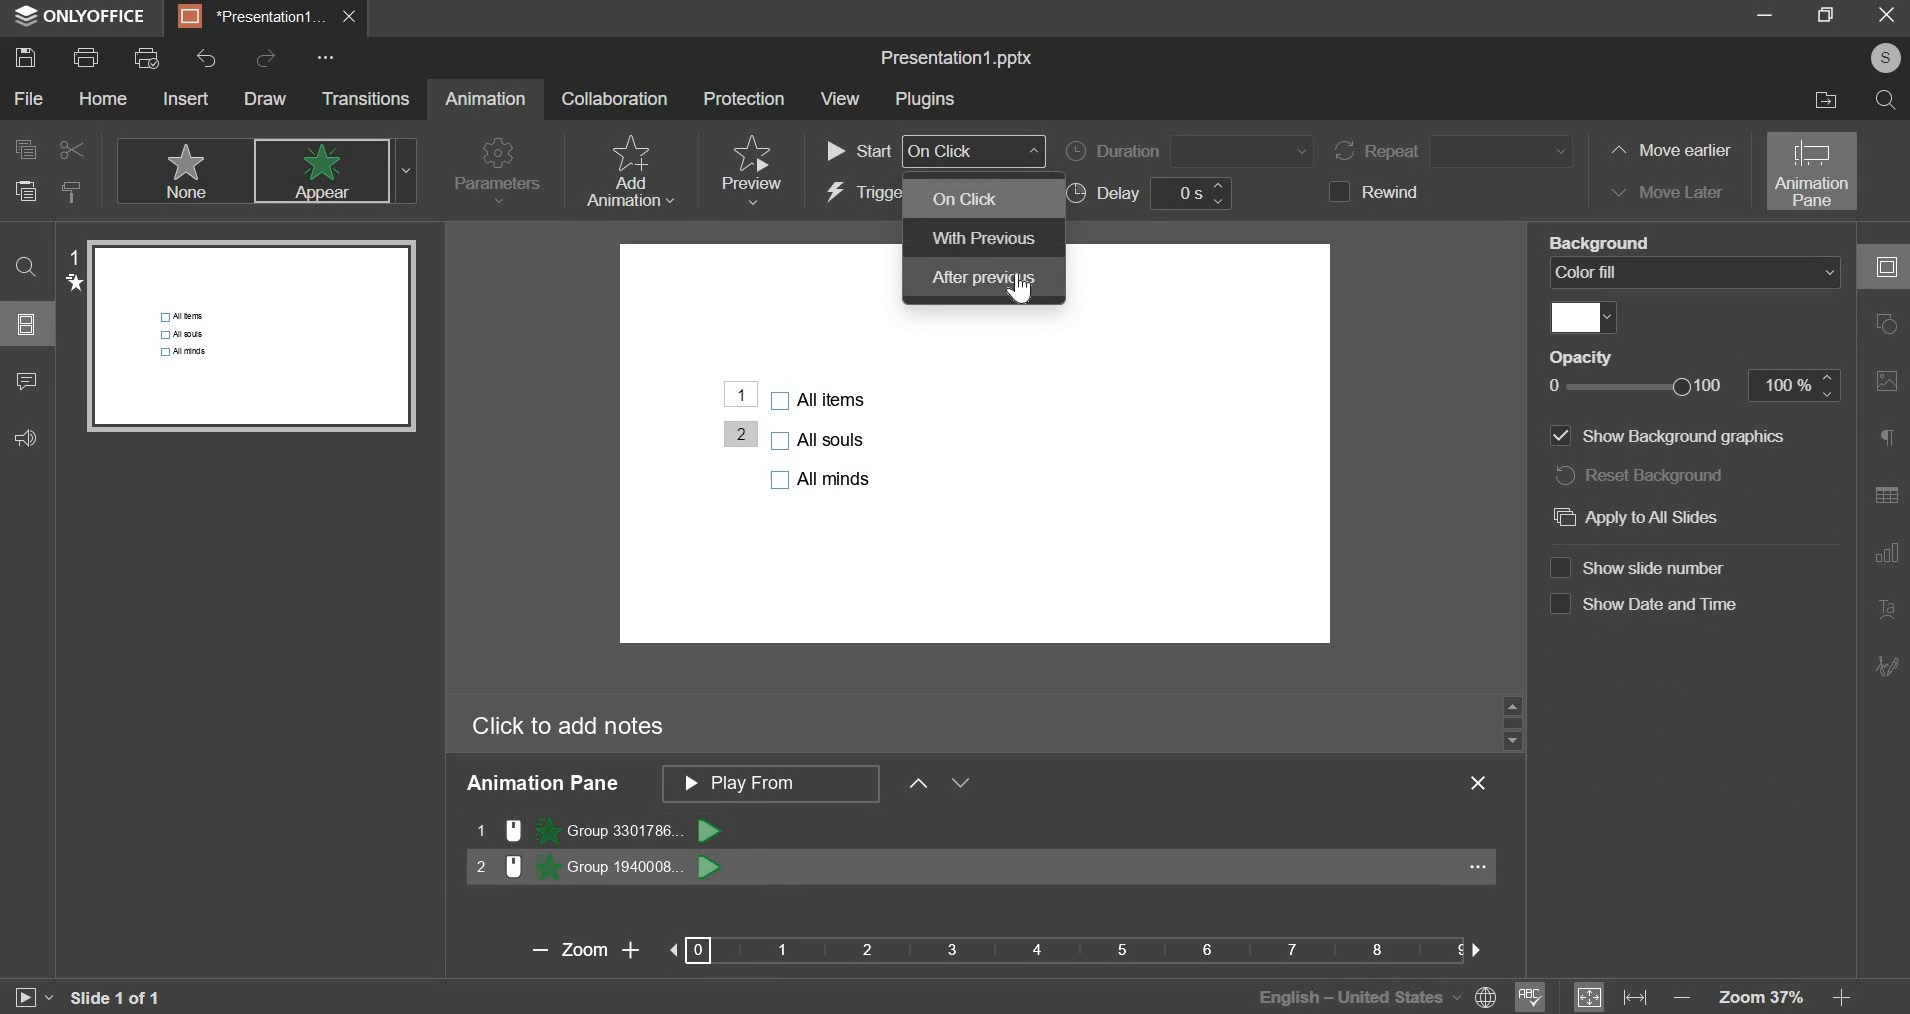  I want to click on add animation, so click(628, 171).